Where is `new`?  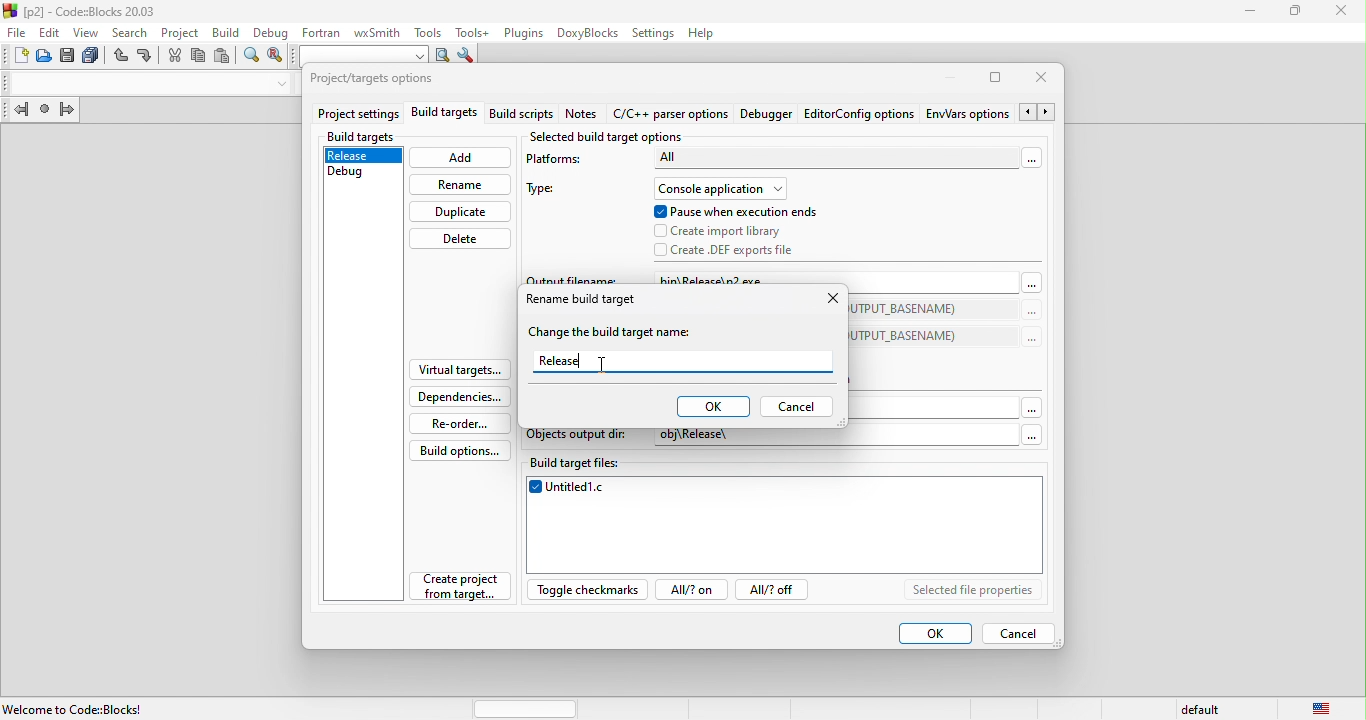
new is located at coordinates (15, 58).